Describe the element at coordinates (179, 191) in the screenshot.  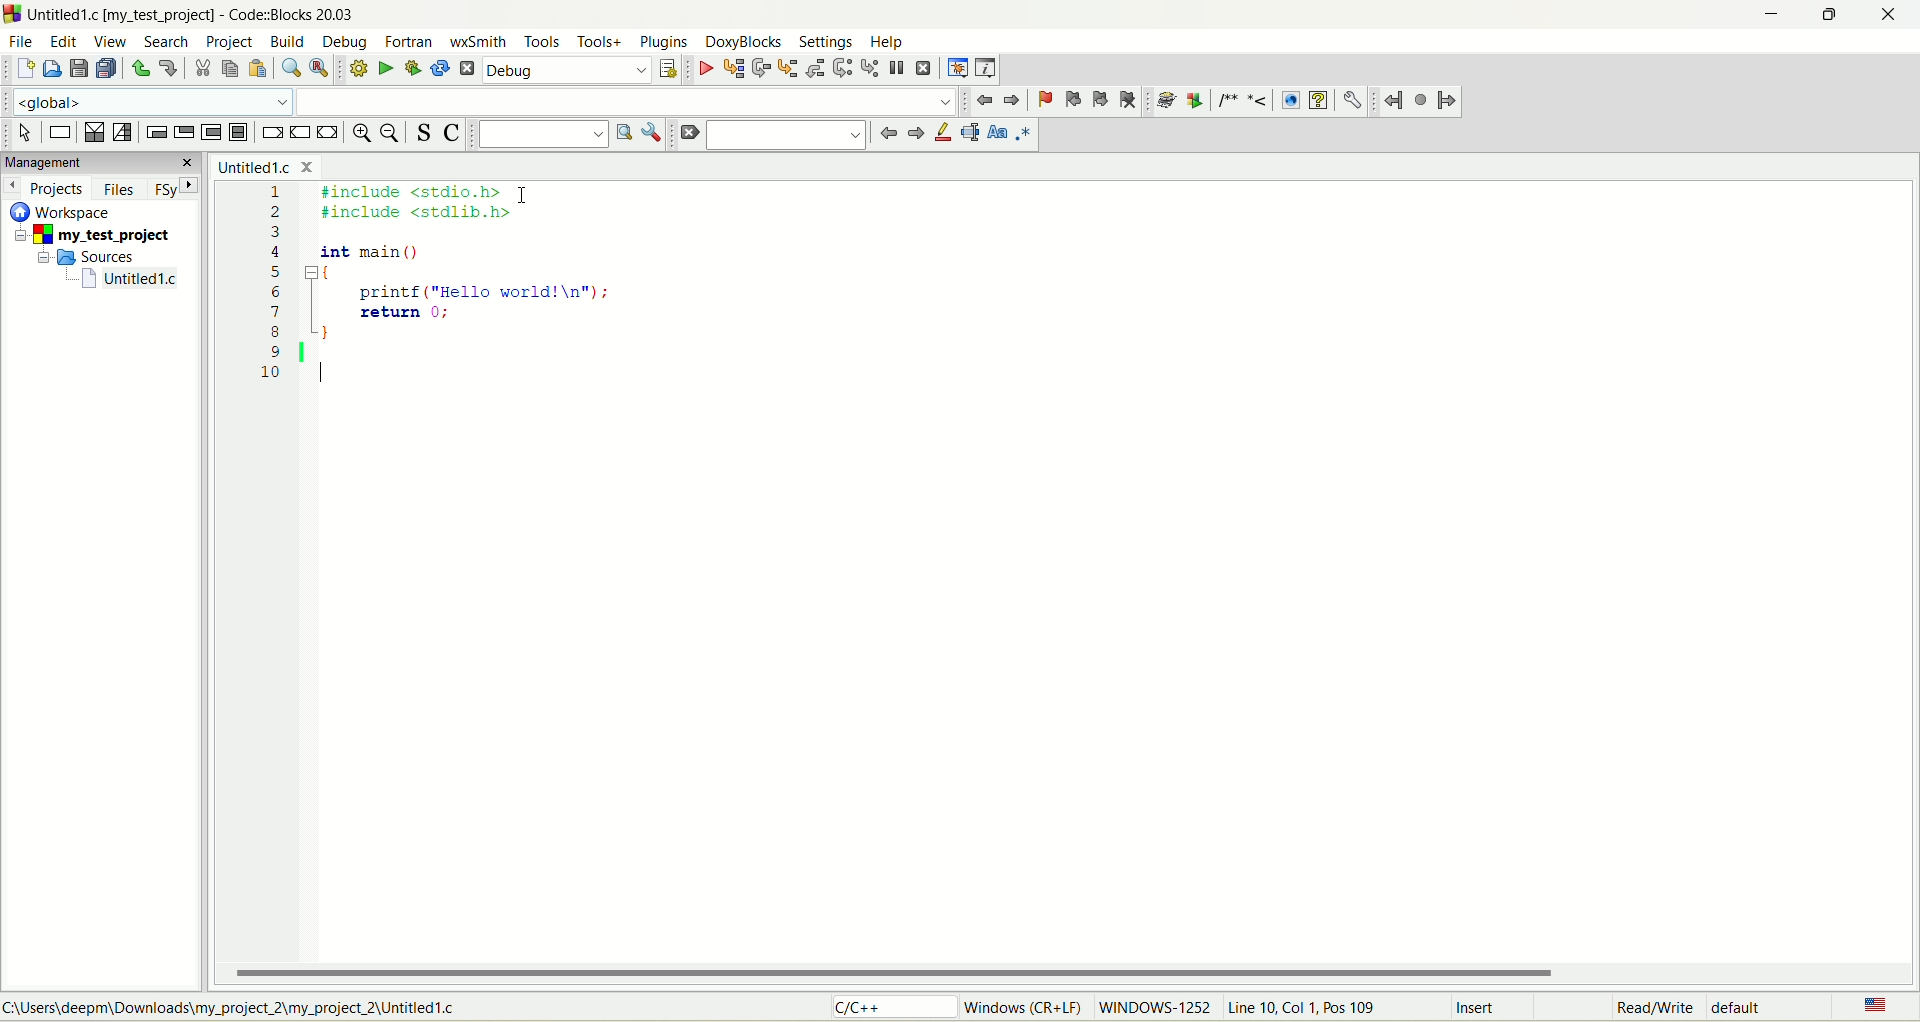
I see `Fsy` at that location.